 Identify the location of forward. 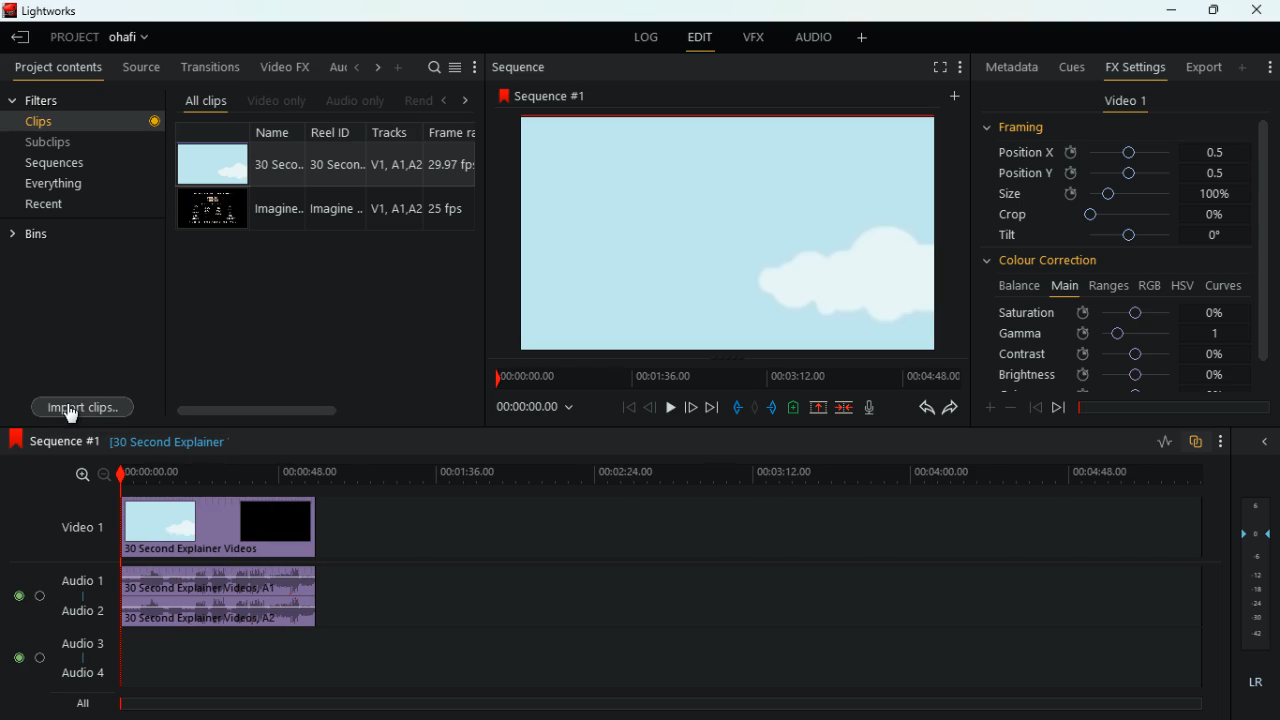
(691, 407).